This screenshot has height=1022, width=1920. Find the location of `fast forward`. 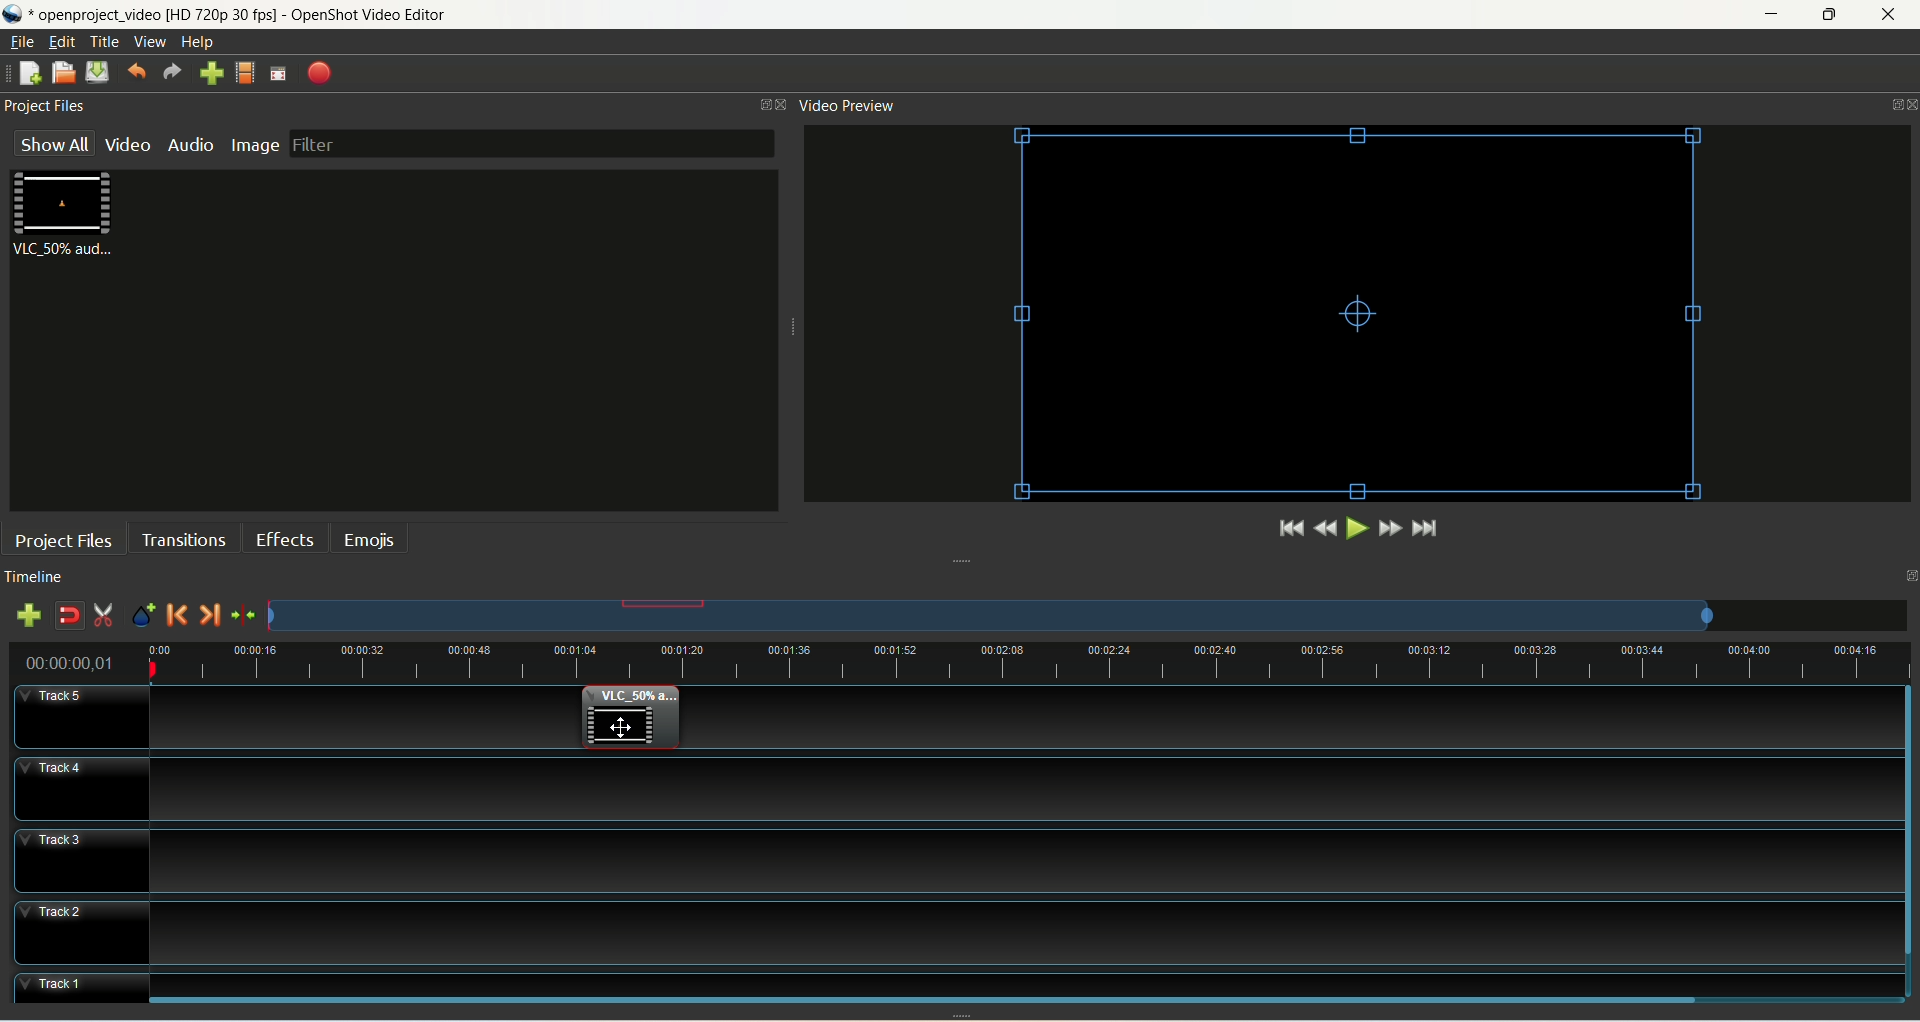

fast forward is located at coordinates (1393, 527).